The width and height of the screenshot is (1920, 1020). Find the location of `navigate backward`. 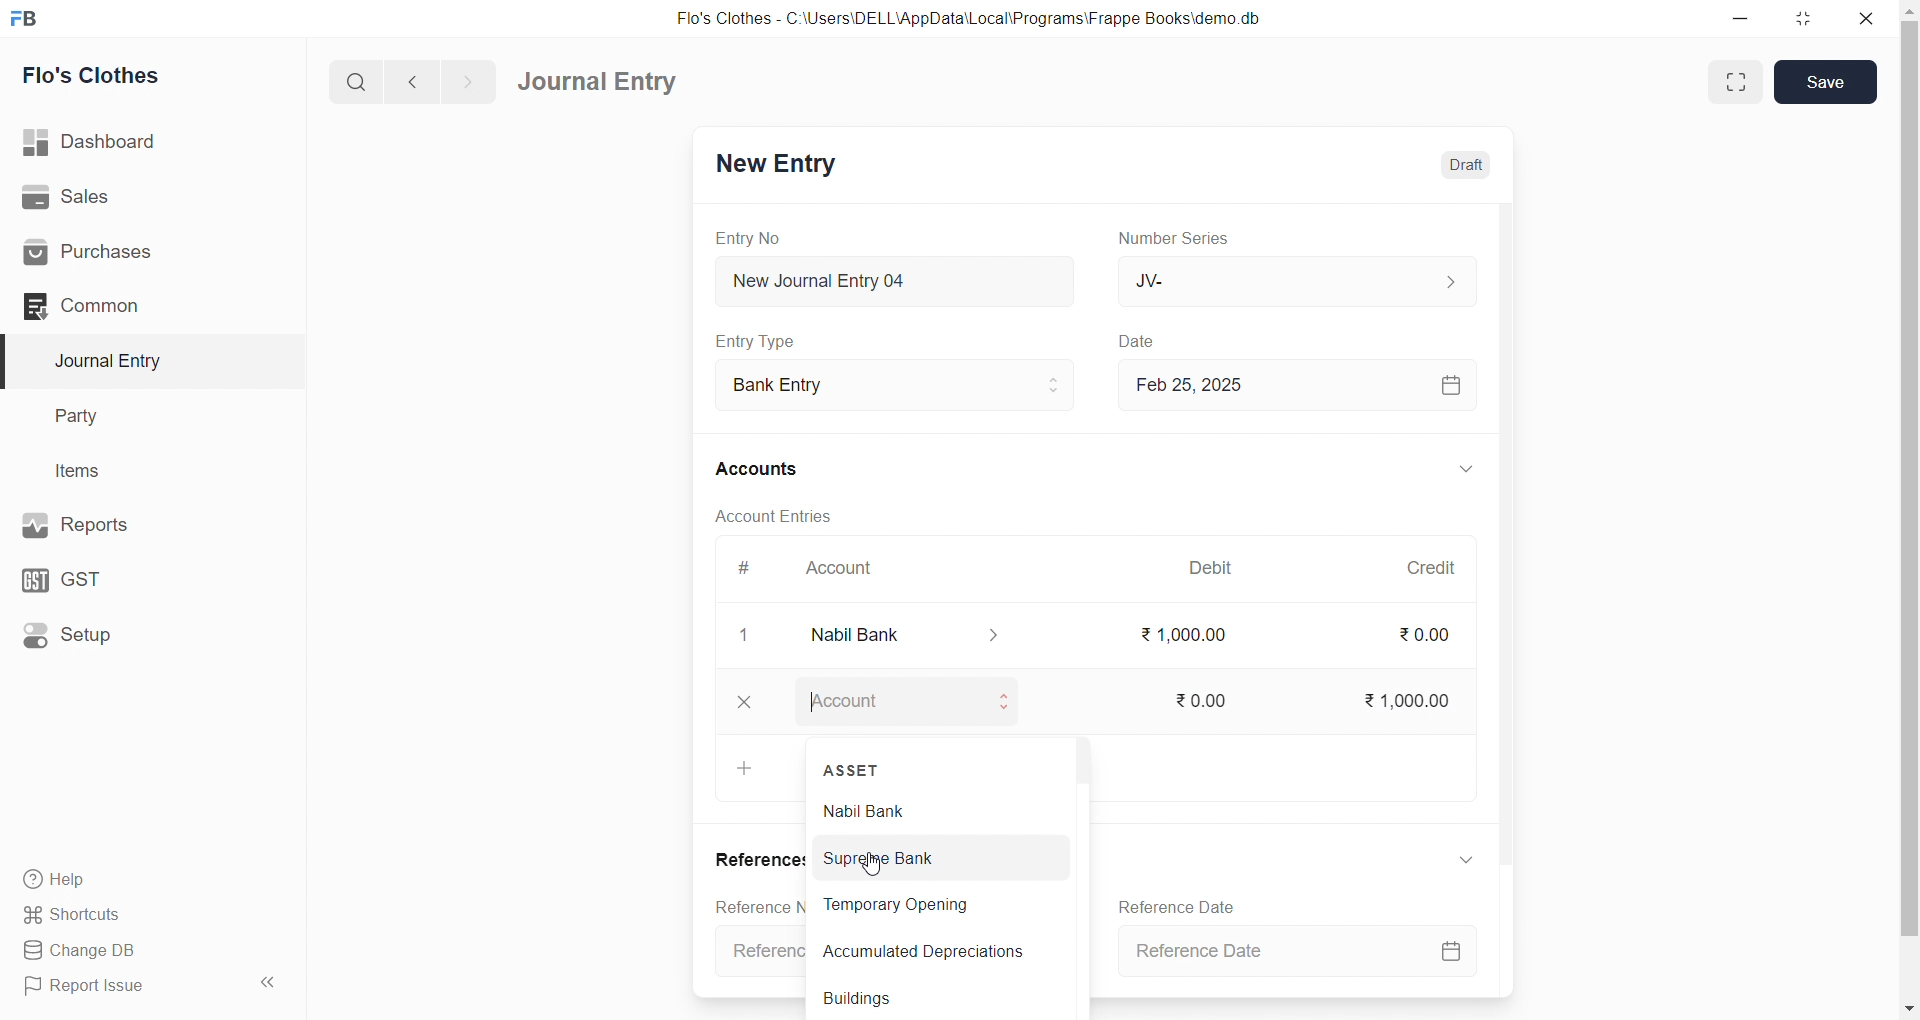

navigate backward is located at coordinates (421, 79).